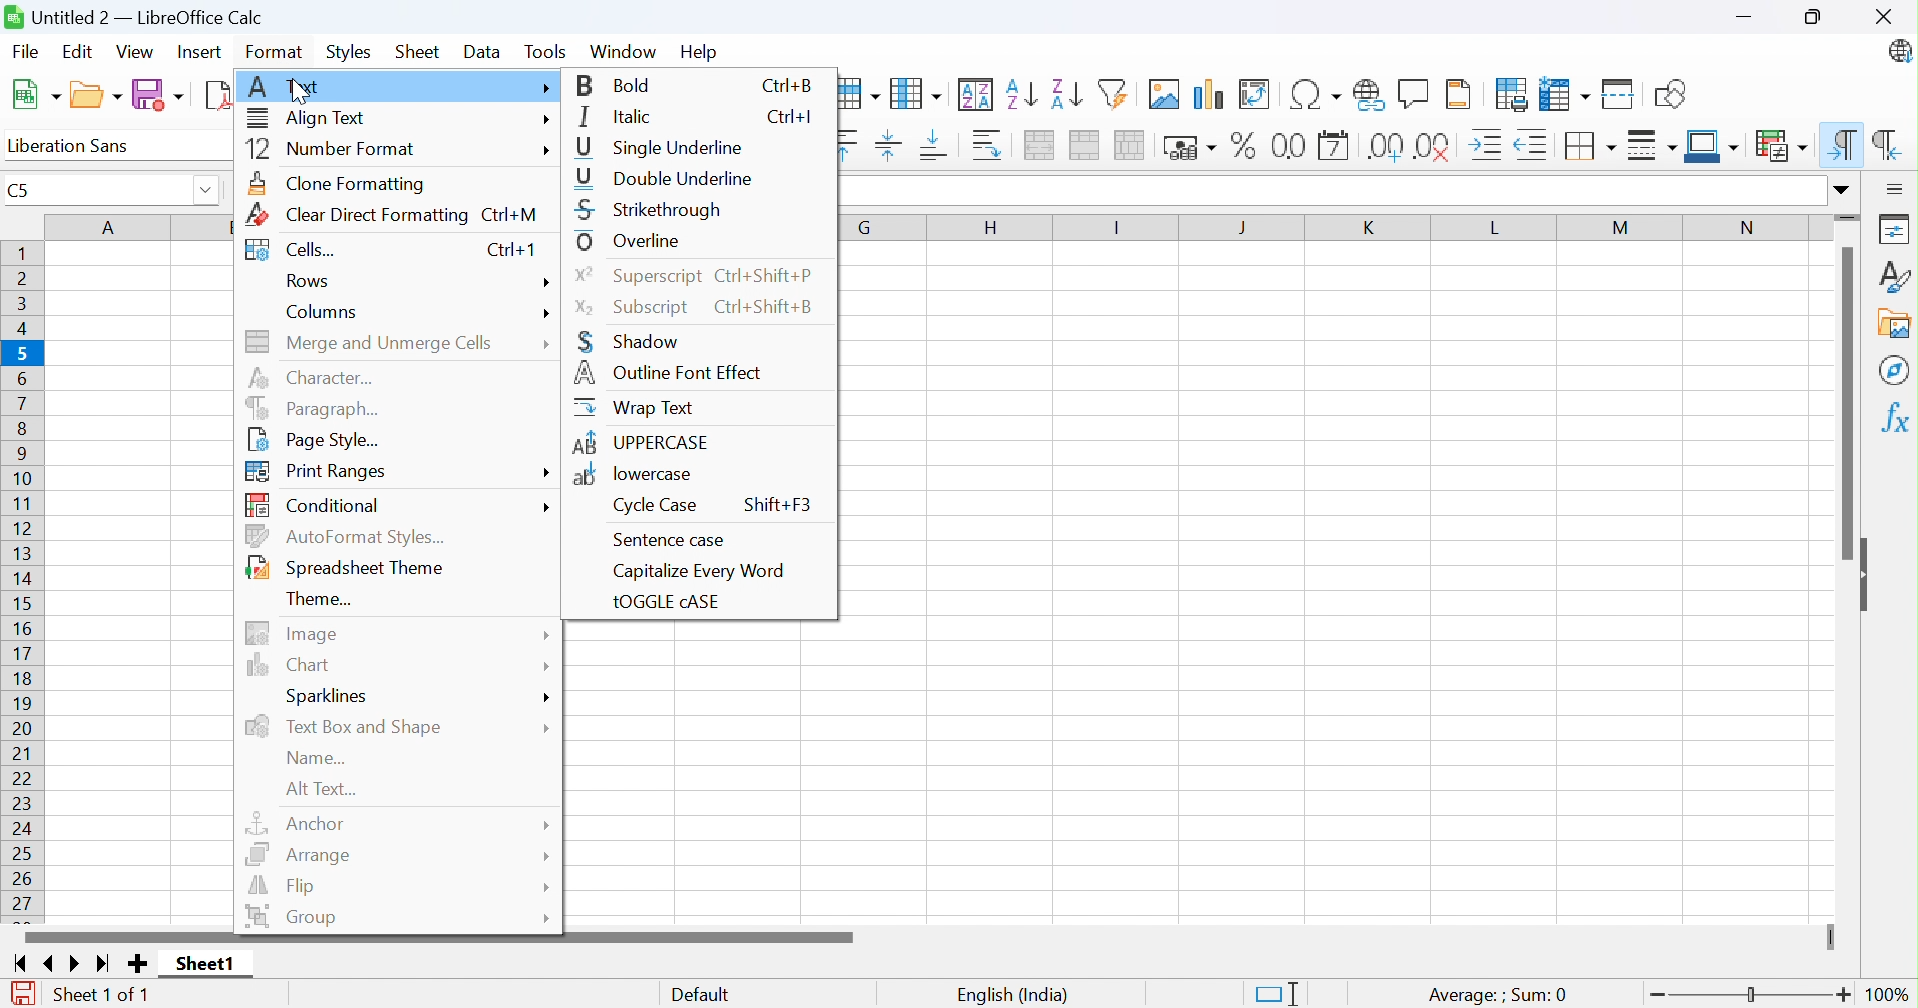  Describe the element at coordinates (78, 50) in the screenshot. I see `Edit` at that location.